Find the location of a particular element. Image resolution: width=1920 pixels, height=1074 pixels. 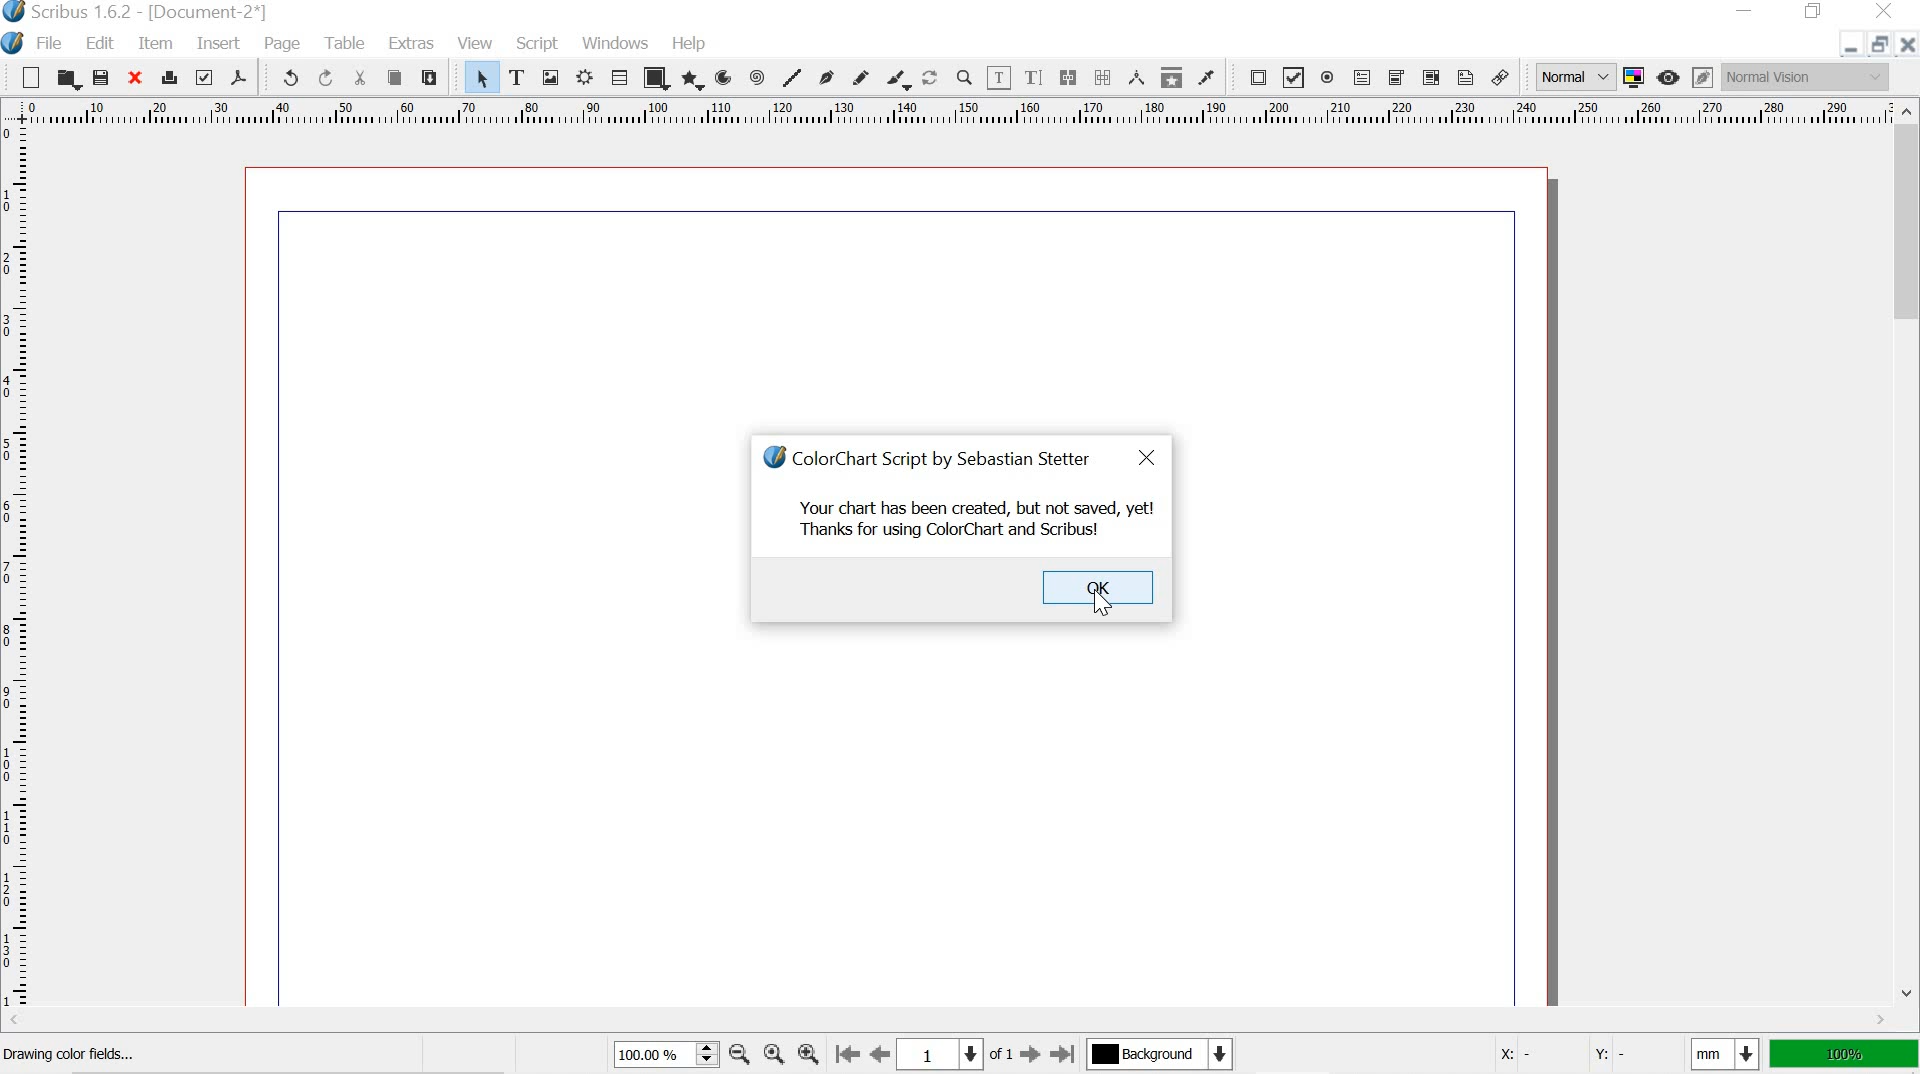

text annotation is located at coordinates (1466, 78).